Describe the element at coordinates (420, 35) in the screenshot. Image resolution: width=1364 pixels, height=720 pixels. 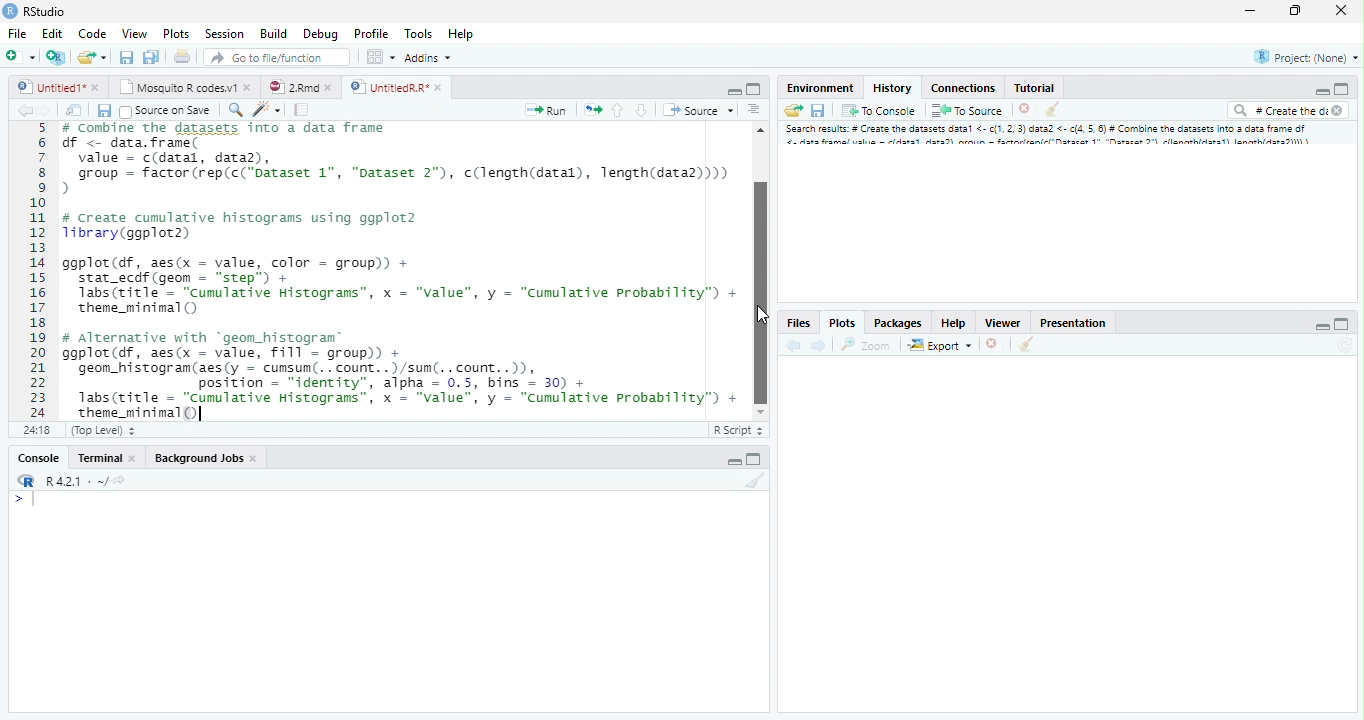
I see `Tools` at that location.